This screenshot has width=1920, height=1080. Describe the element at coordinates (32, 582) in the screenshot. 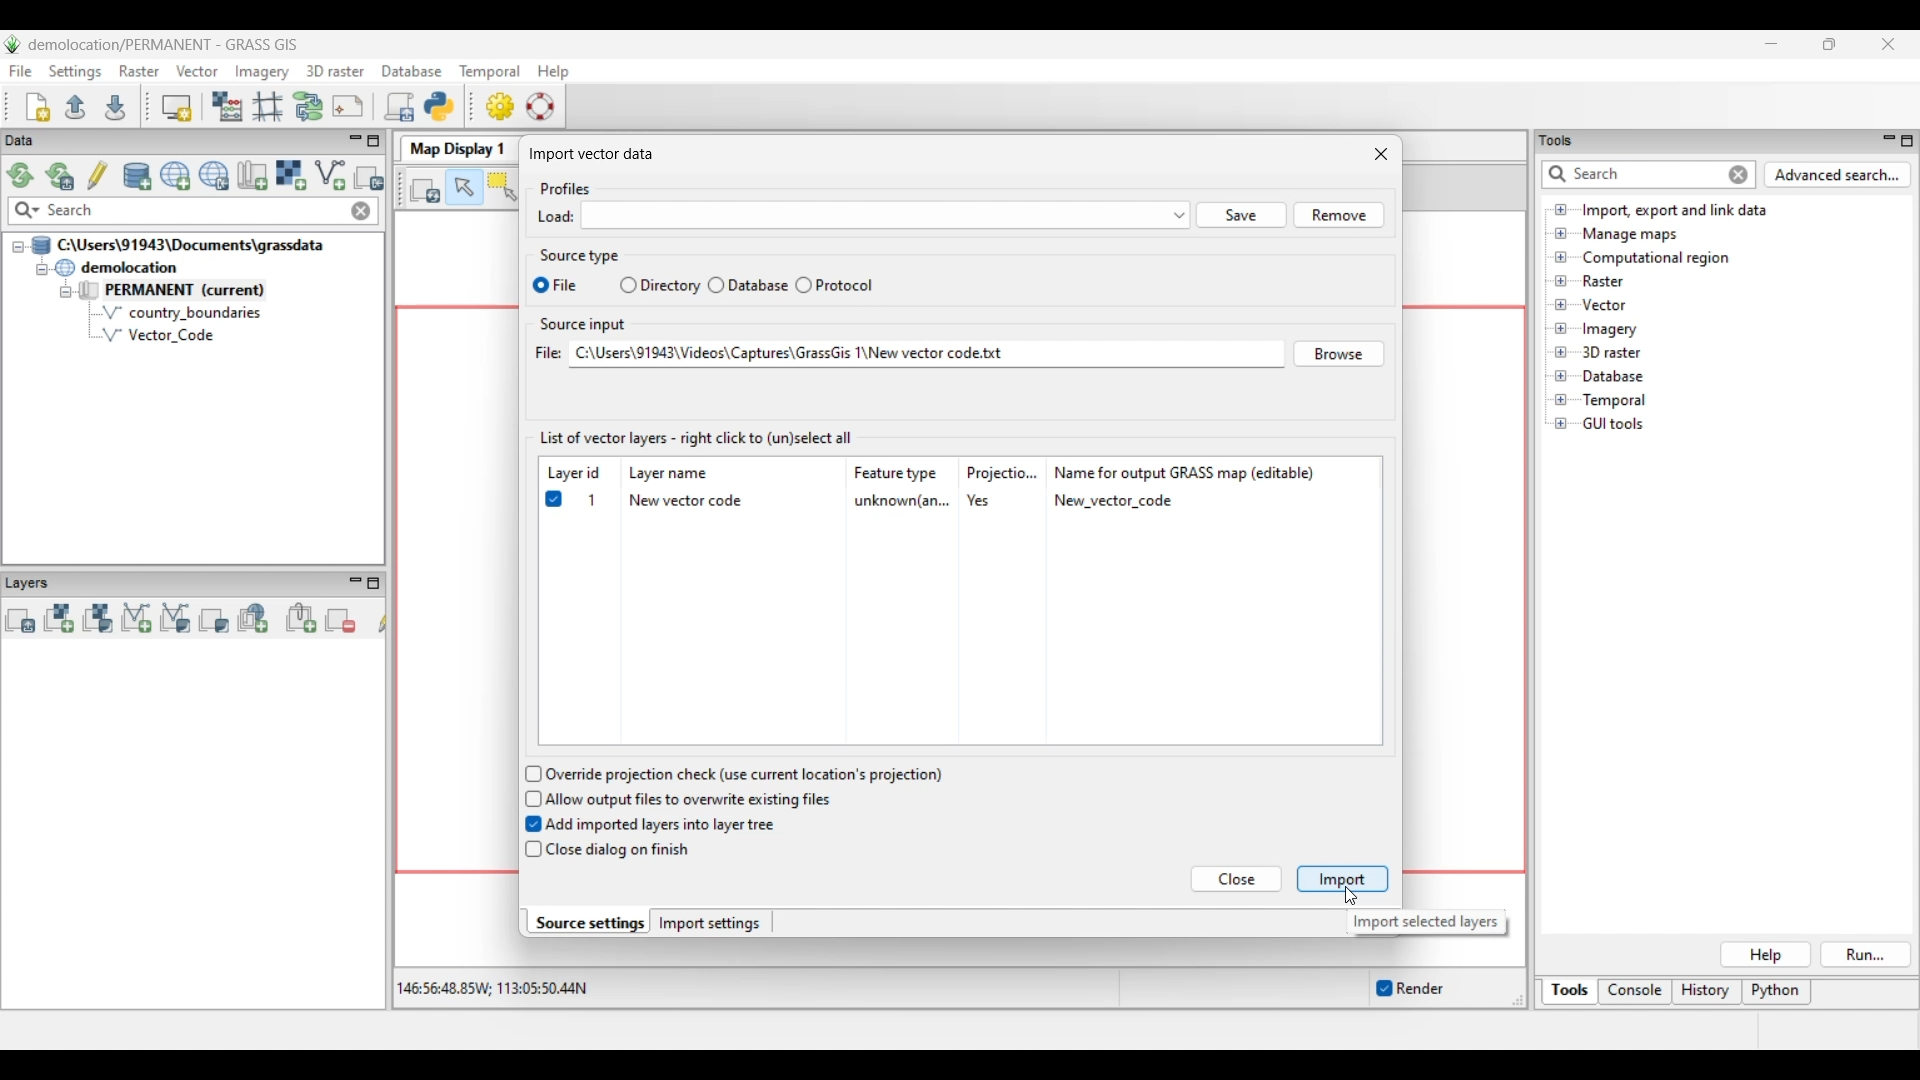

I see `Layers` at that location.